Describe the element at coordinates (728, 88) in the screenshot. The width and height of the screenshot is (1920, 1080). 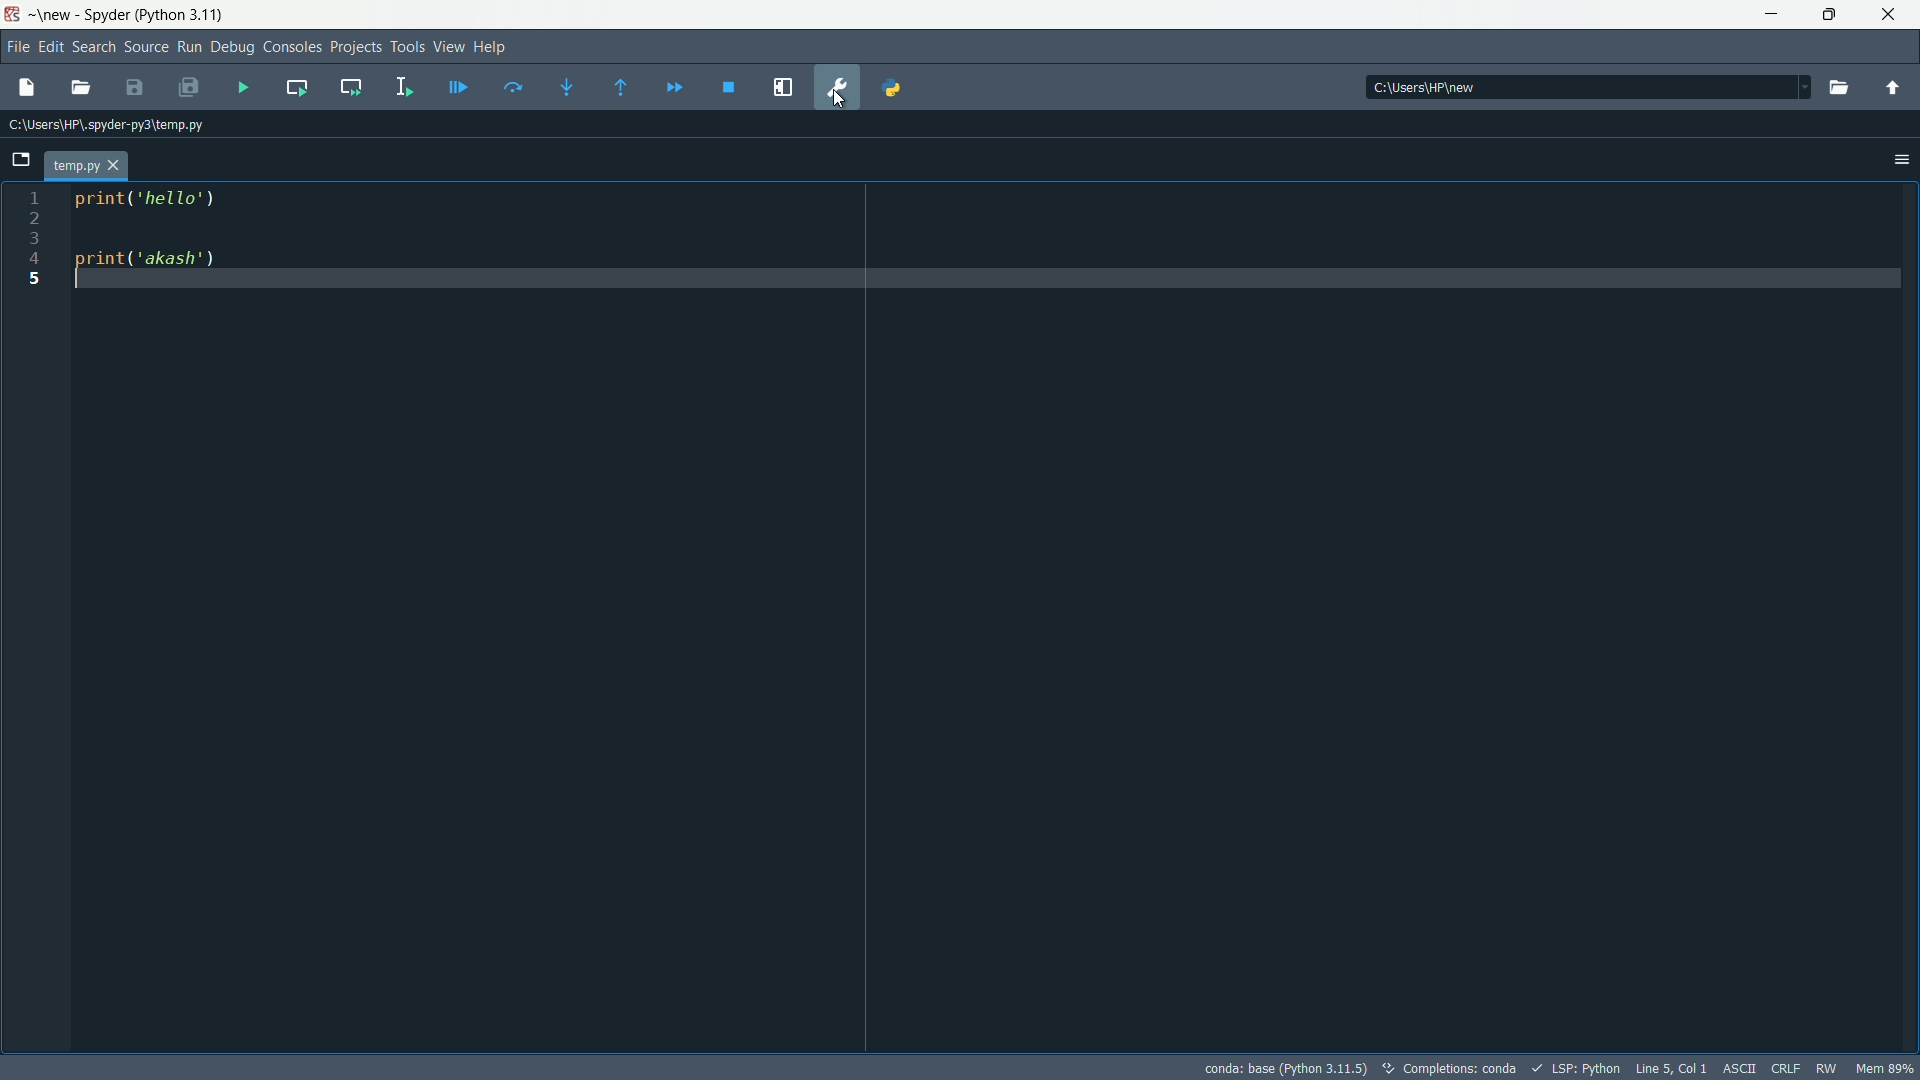
I see `stop debugging` at that location.